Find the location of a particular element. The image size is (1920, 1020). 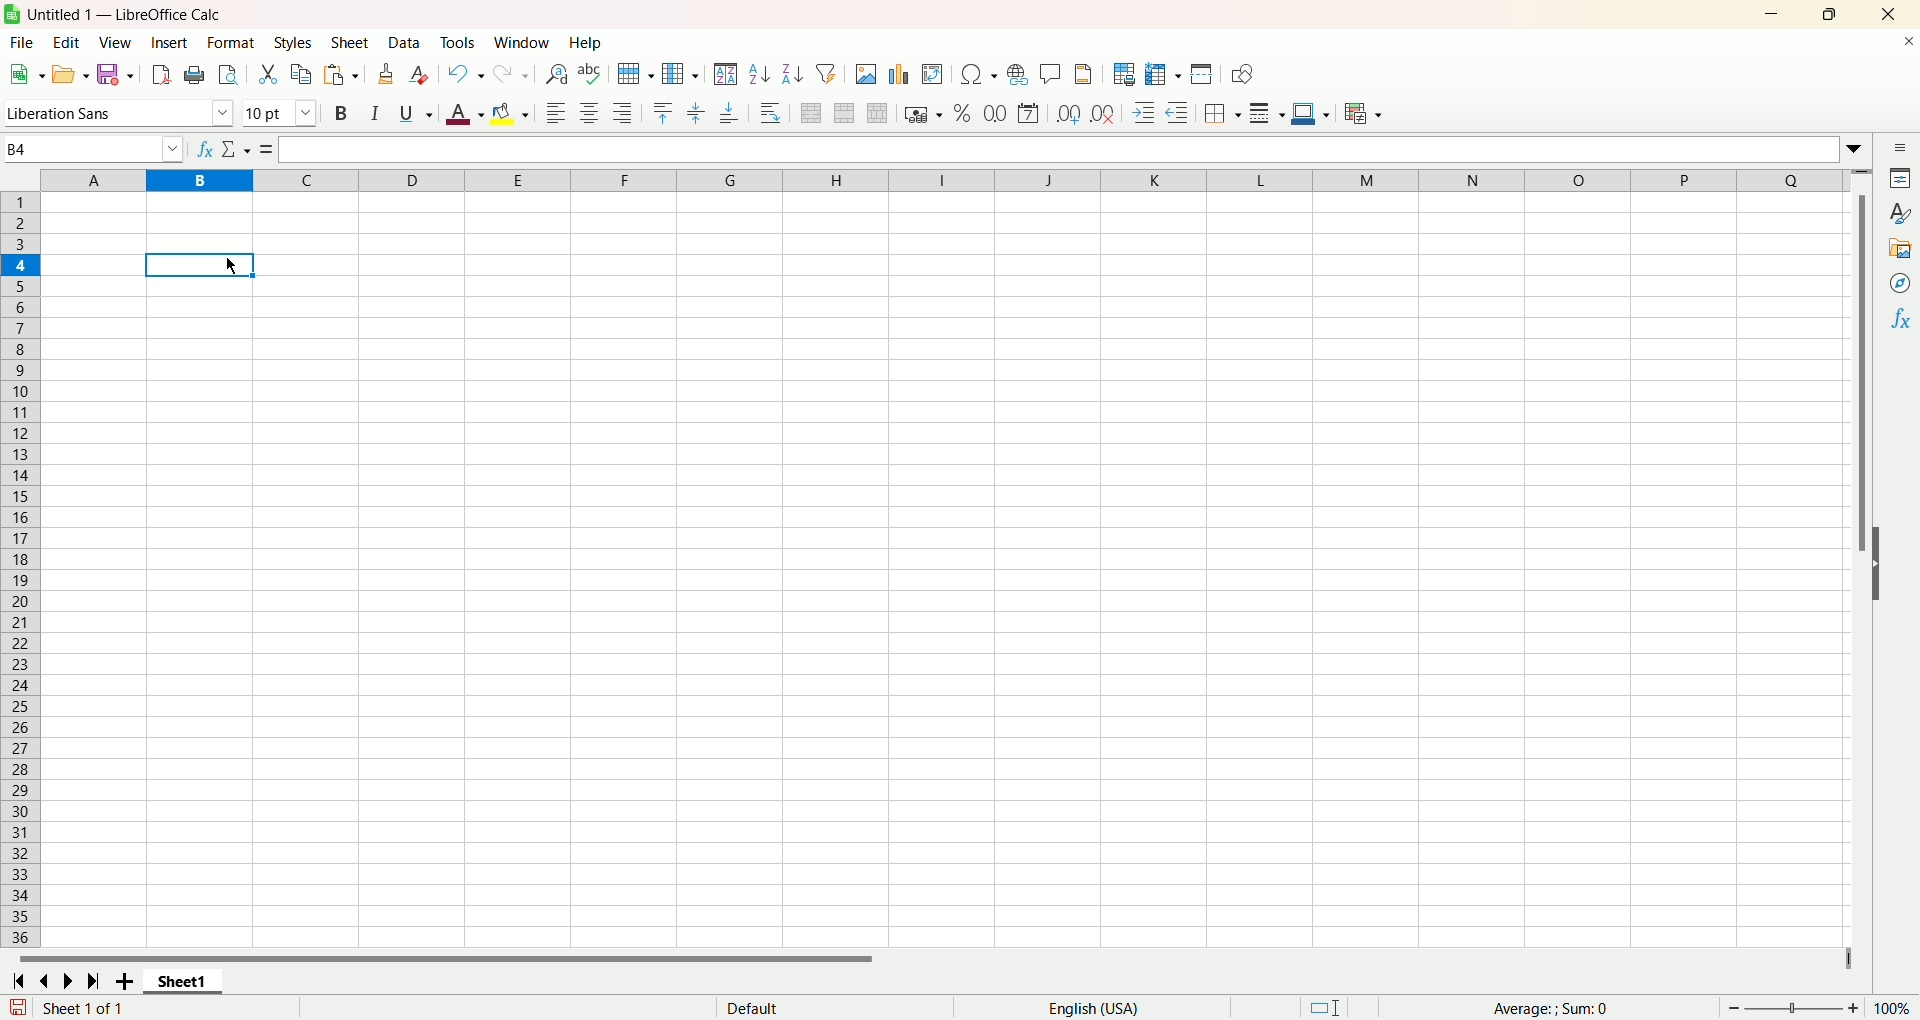

border color is located at coordinates (1310, 116).